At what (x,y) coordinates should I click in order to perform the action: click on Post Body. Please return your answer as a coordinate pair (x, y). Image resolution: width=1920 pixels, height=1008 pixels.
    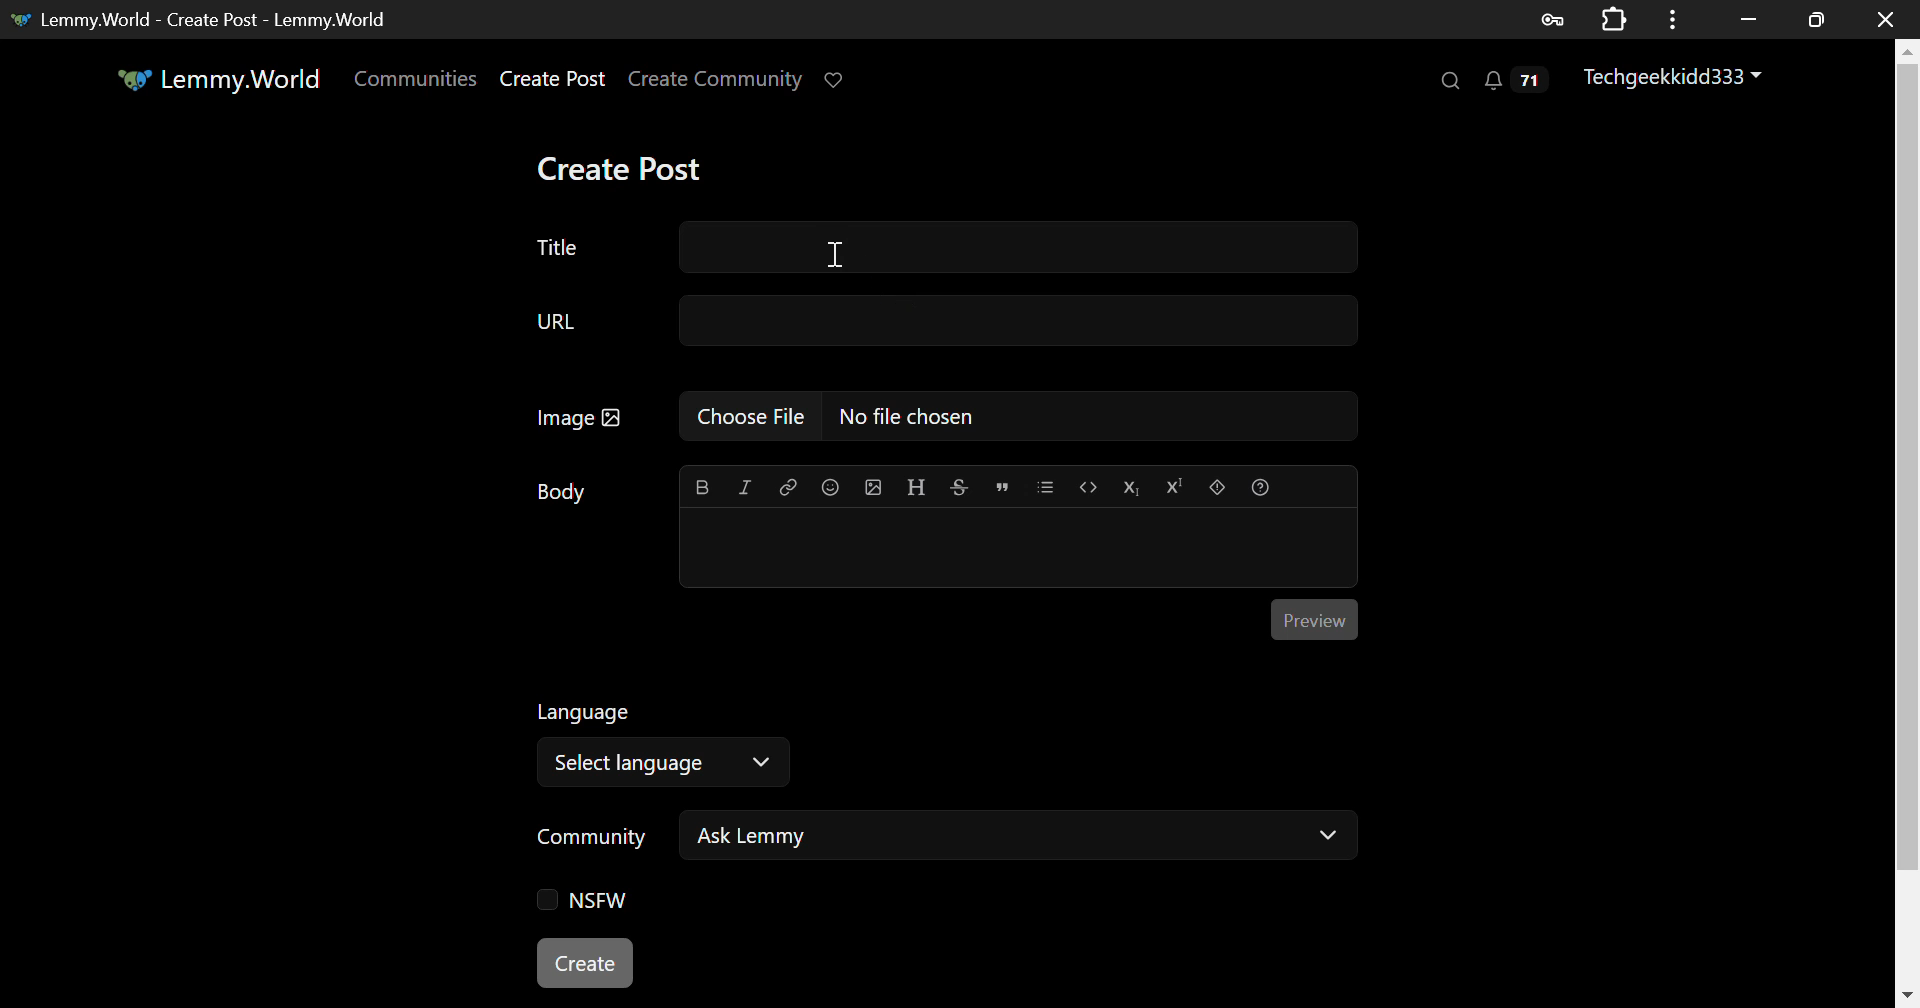
    Looking at the image, I should click on (1018, 545).